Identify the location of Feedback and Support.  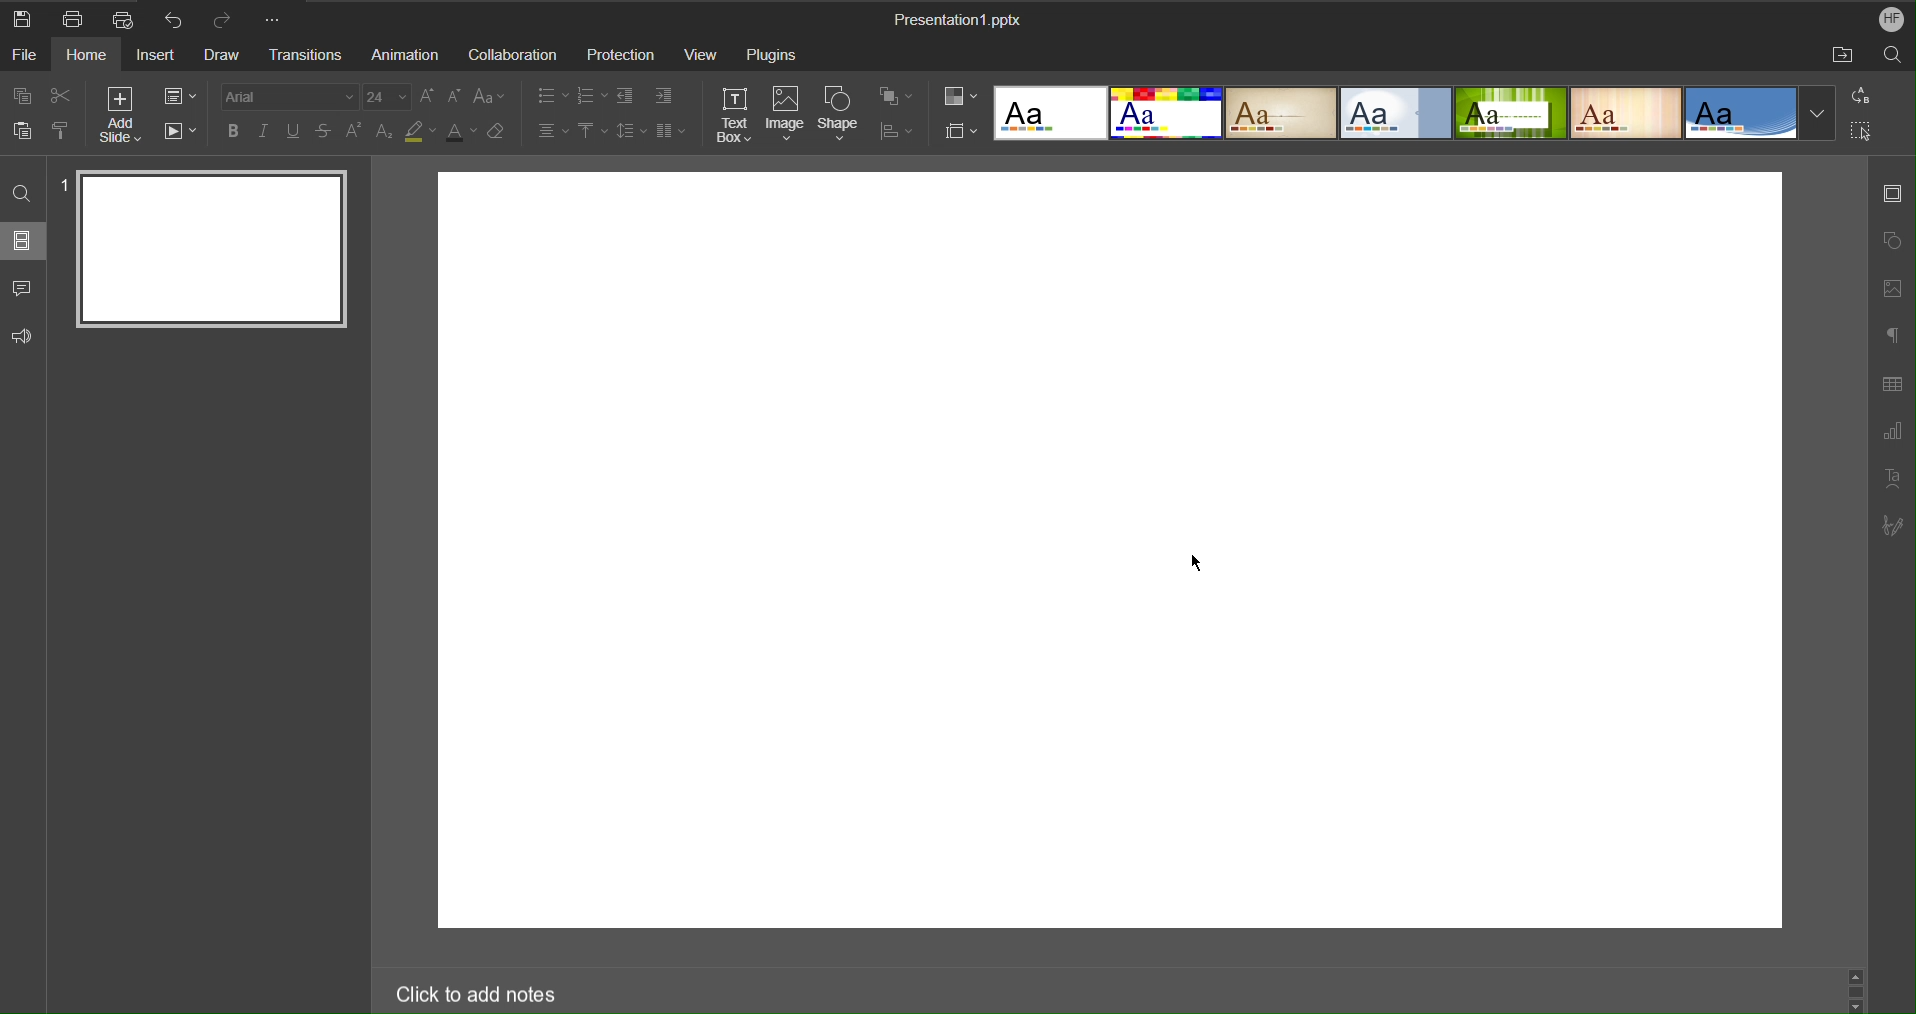
(24, 338).